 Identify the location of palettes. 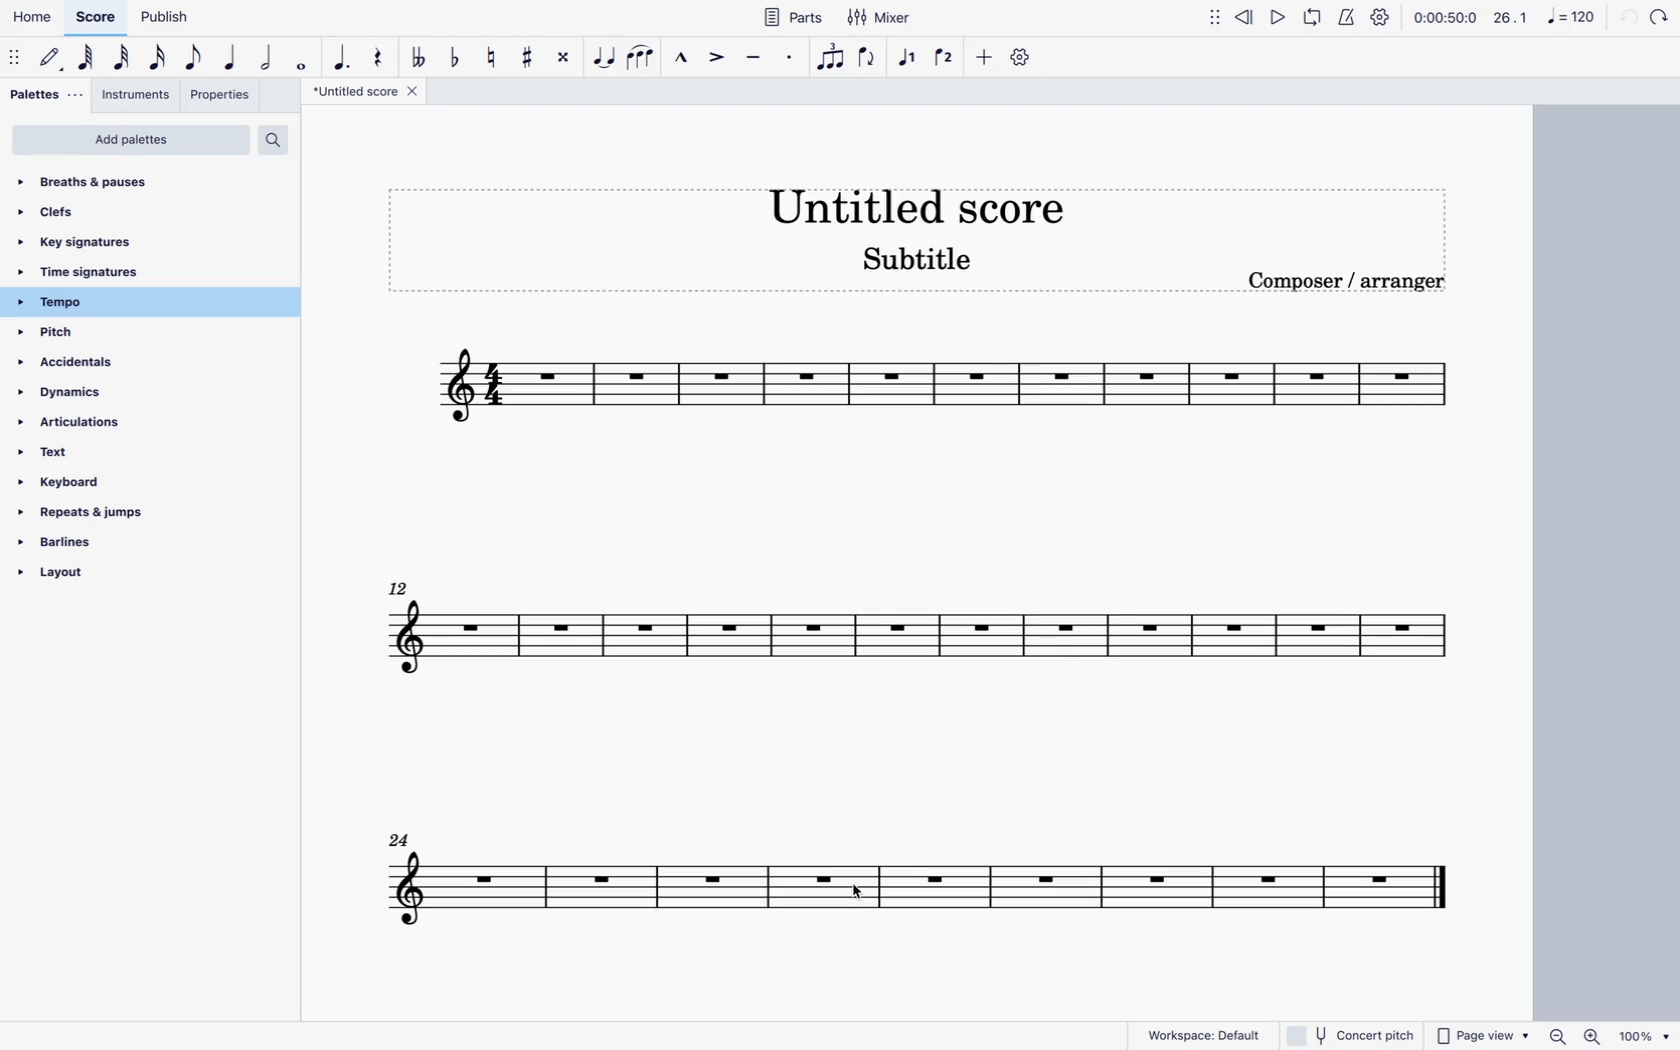
(43, 94).